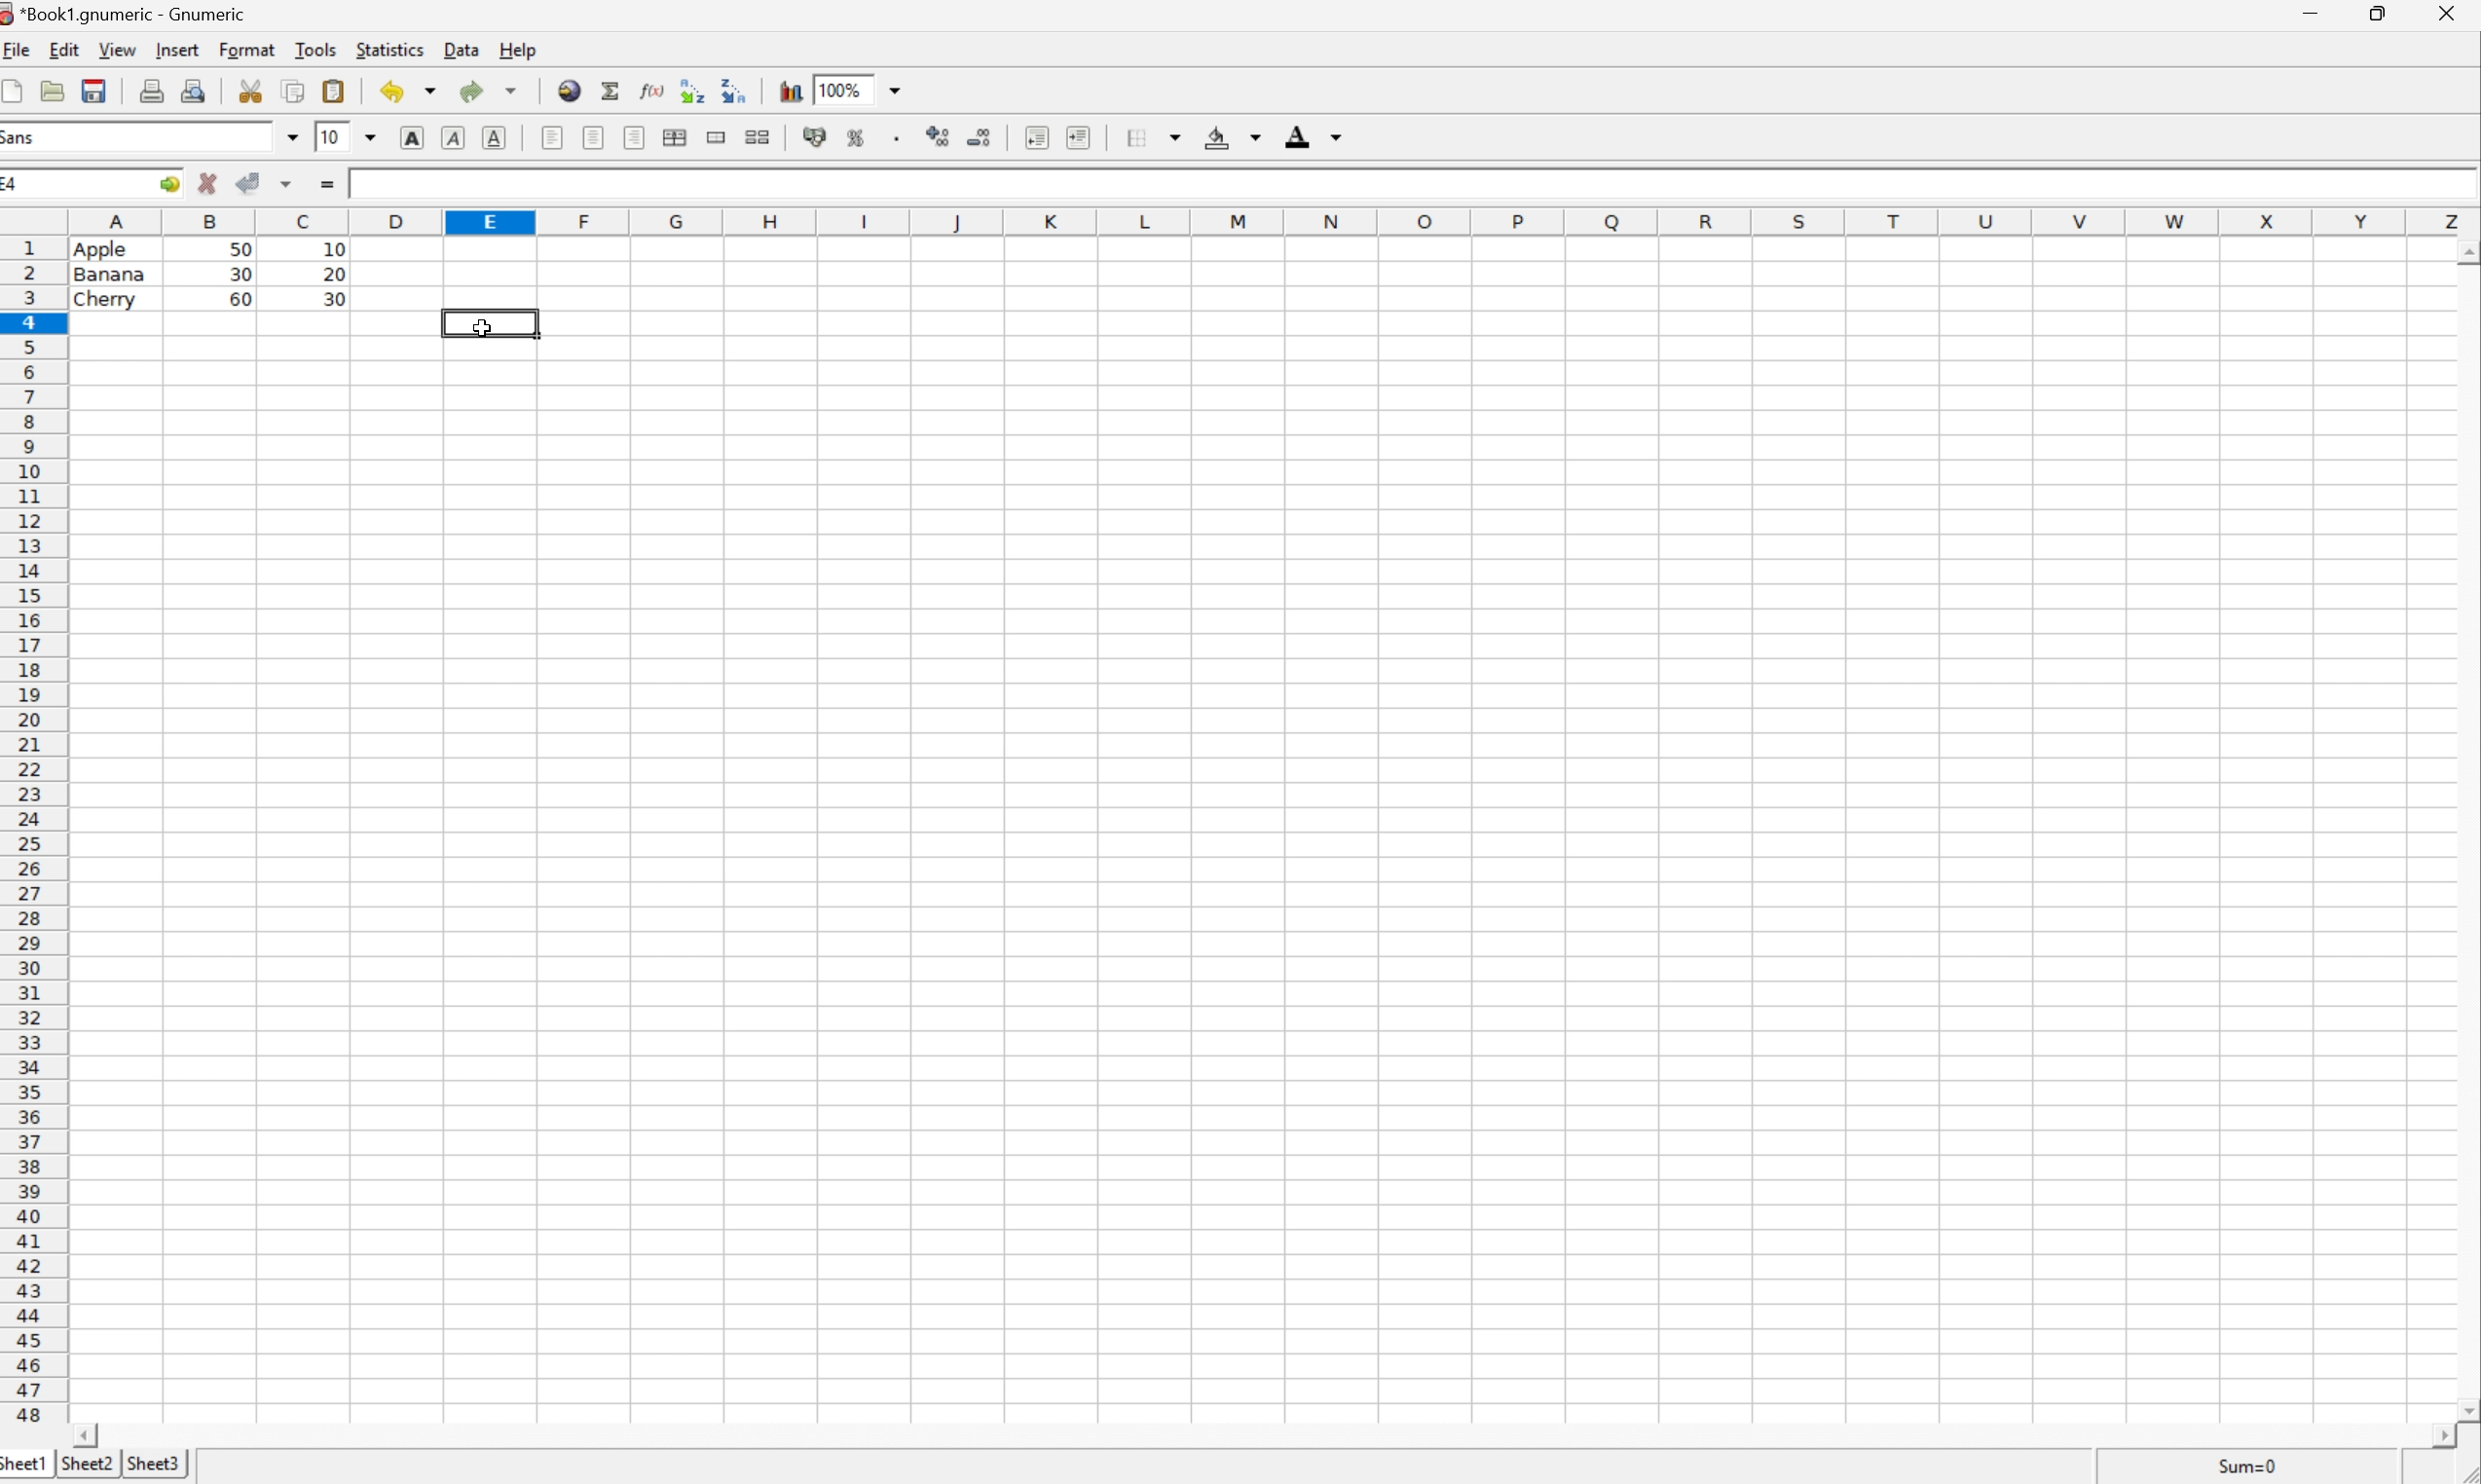 The image size is (2481, 1484). What do you see at coordinates (17, 183) in the screenshot?
I see `E4` at bounding box center [17, 183].